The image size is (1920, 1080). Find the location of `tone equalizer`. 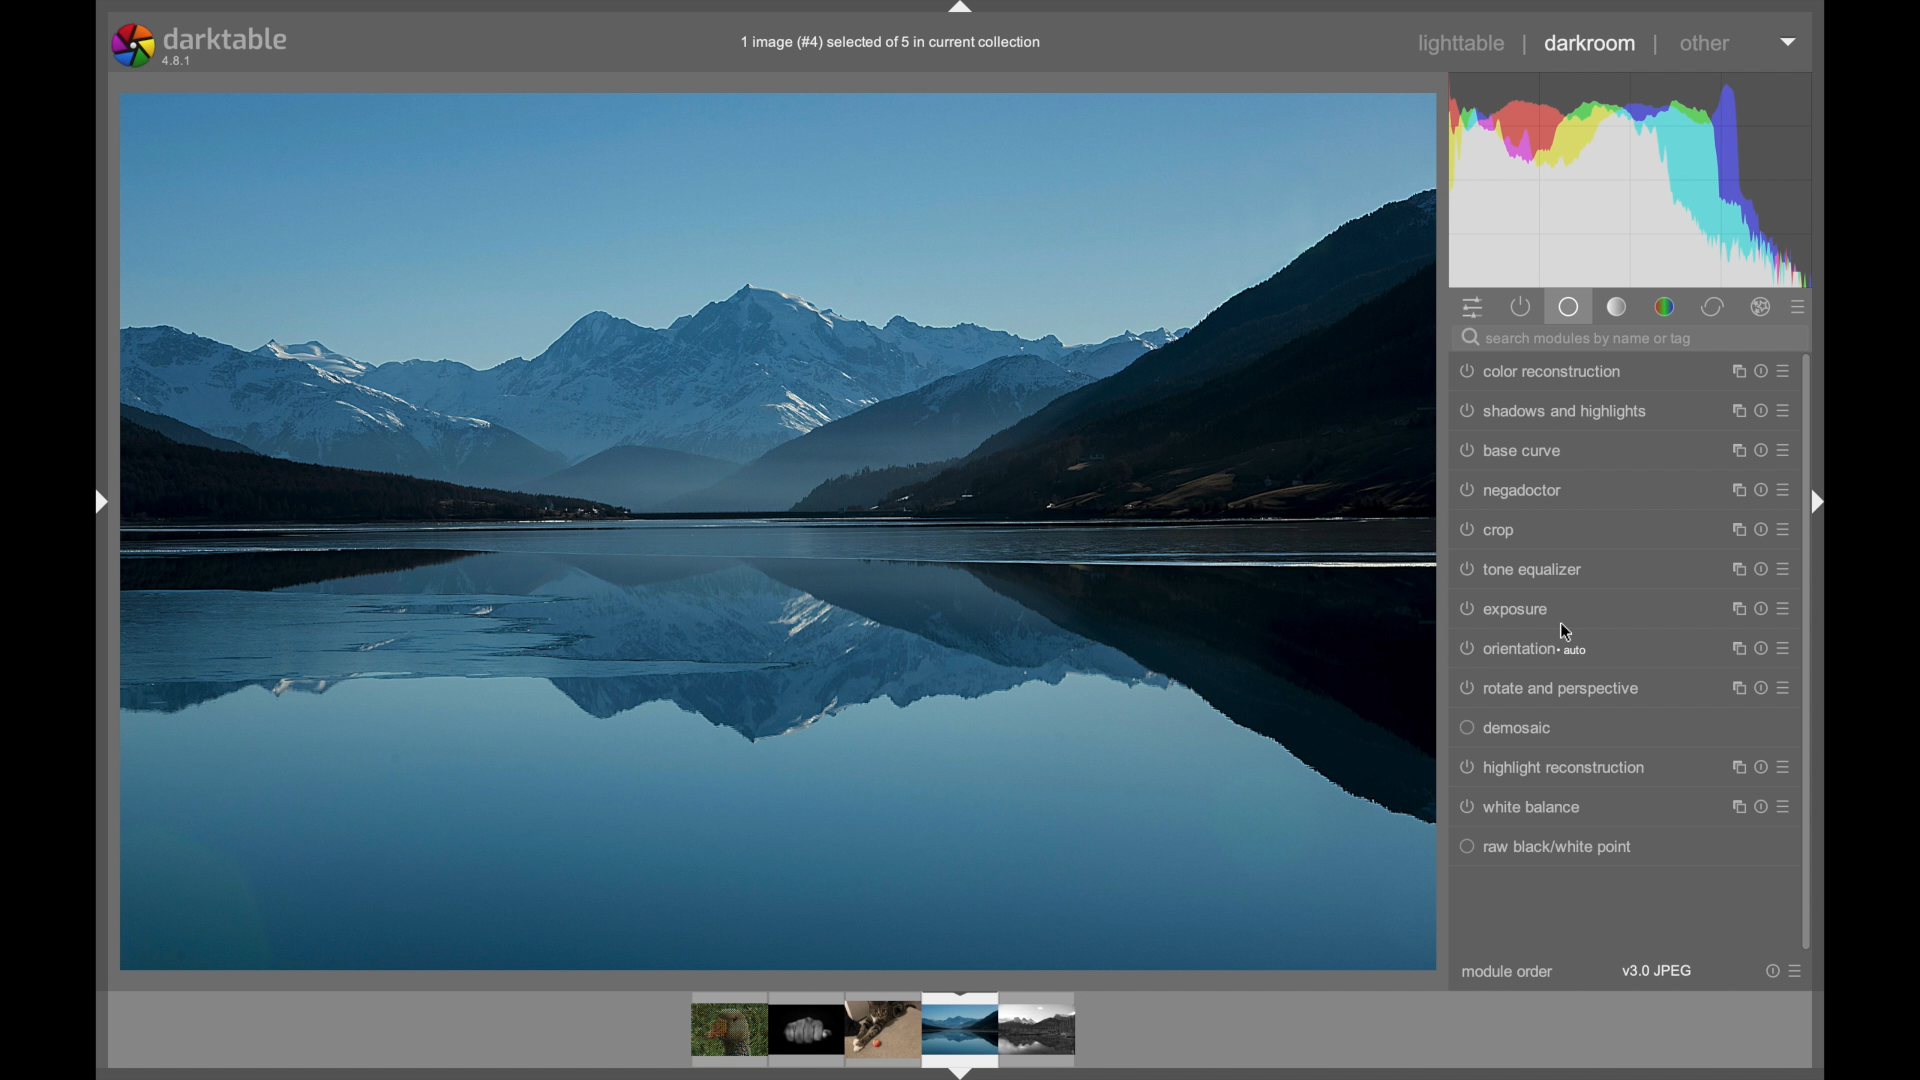

tone equalizer is located at coordinates (1522, 570).